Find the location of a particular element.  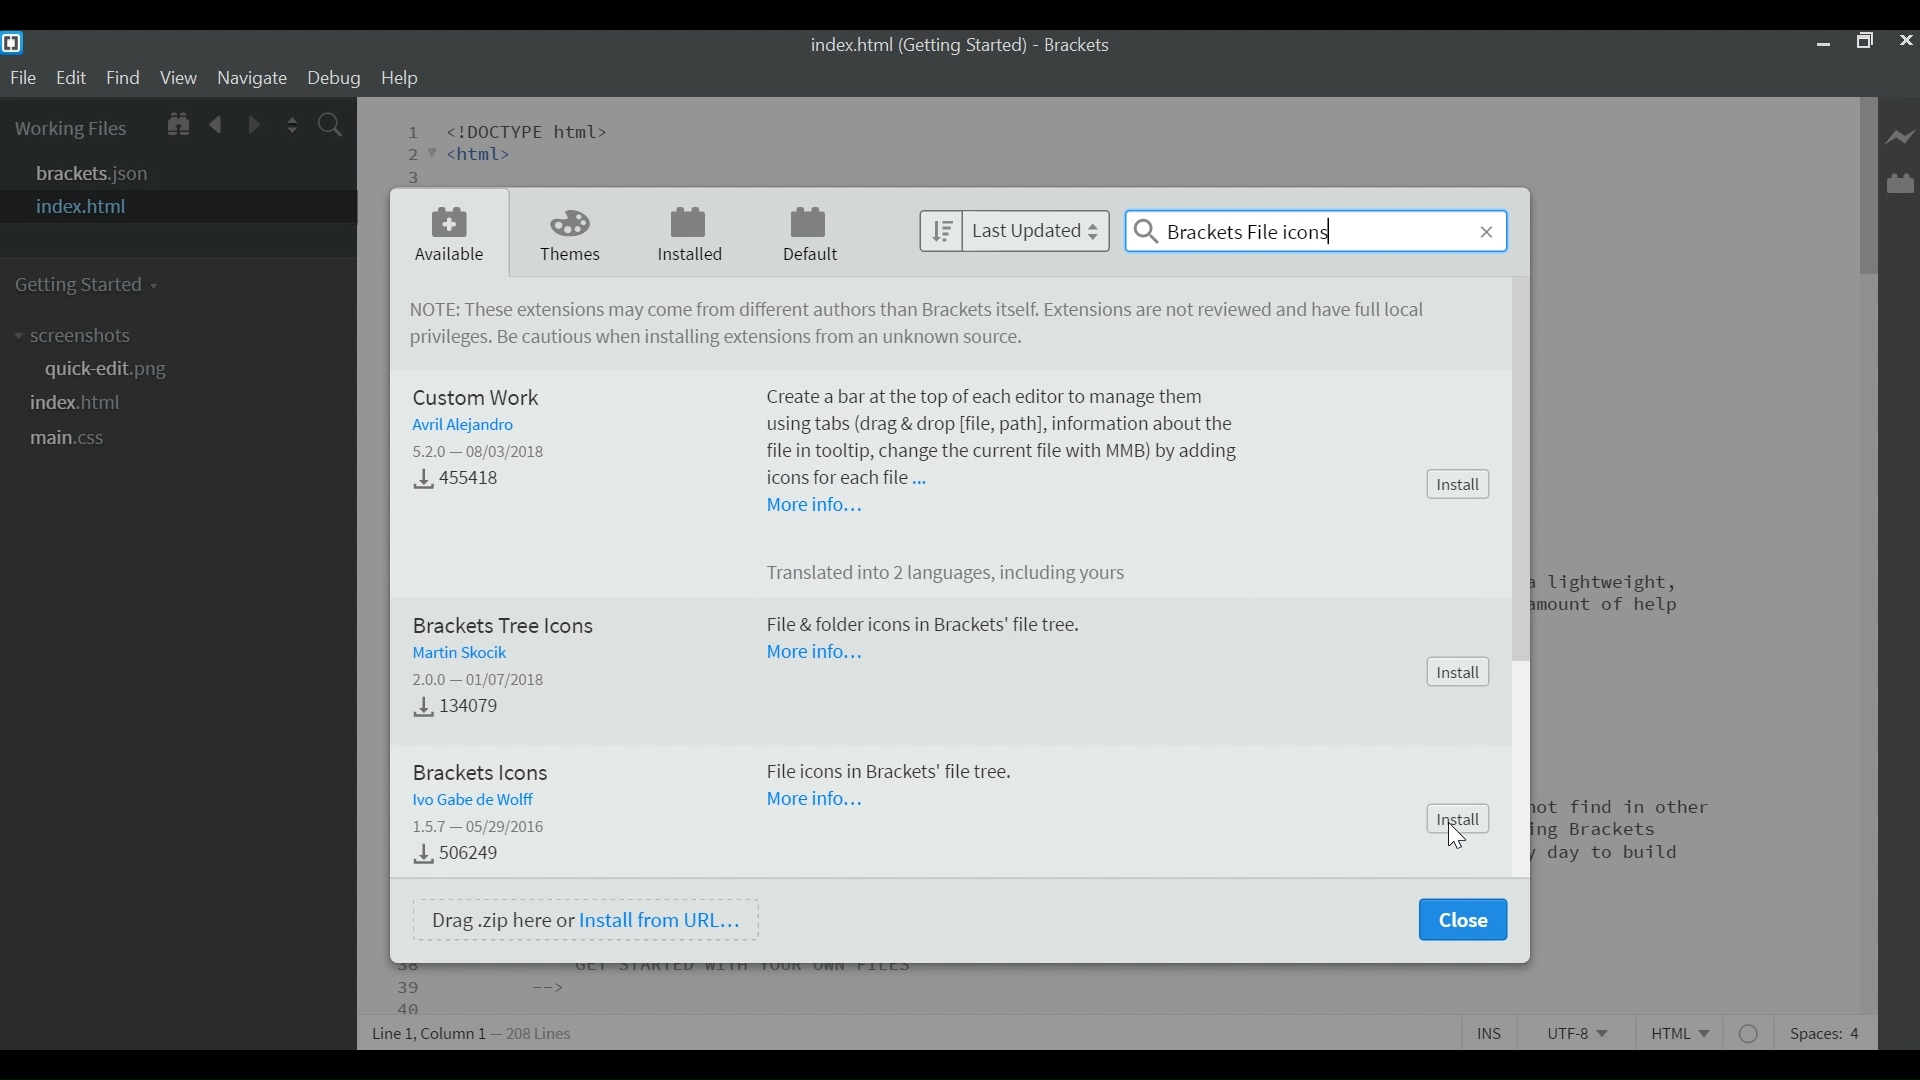

Installed is located at coordinates (689, 235).